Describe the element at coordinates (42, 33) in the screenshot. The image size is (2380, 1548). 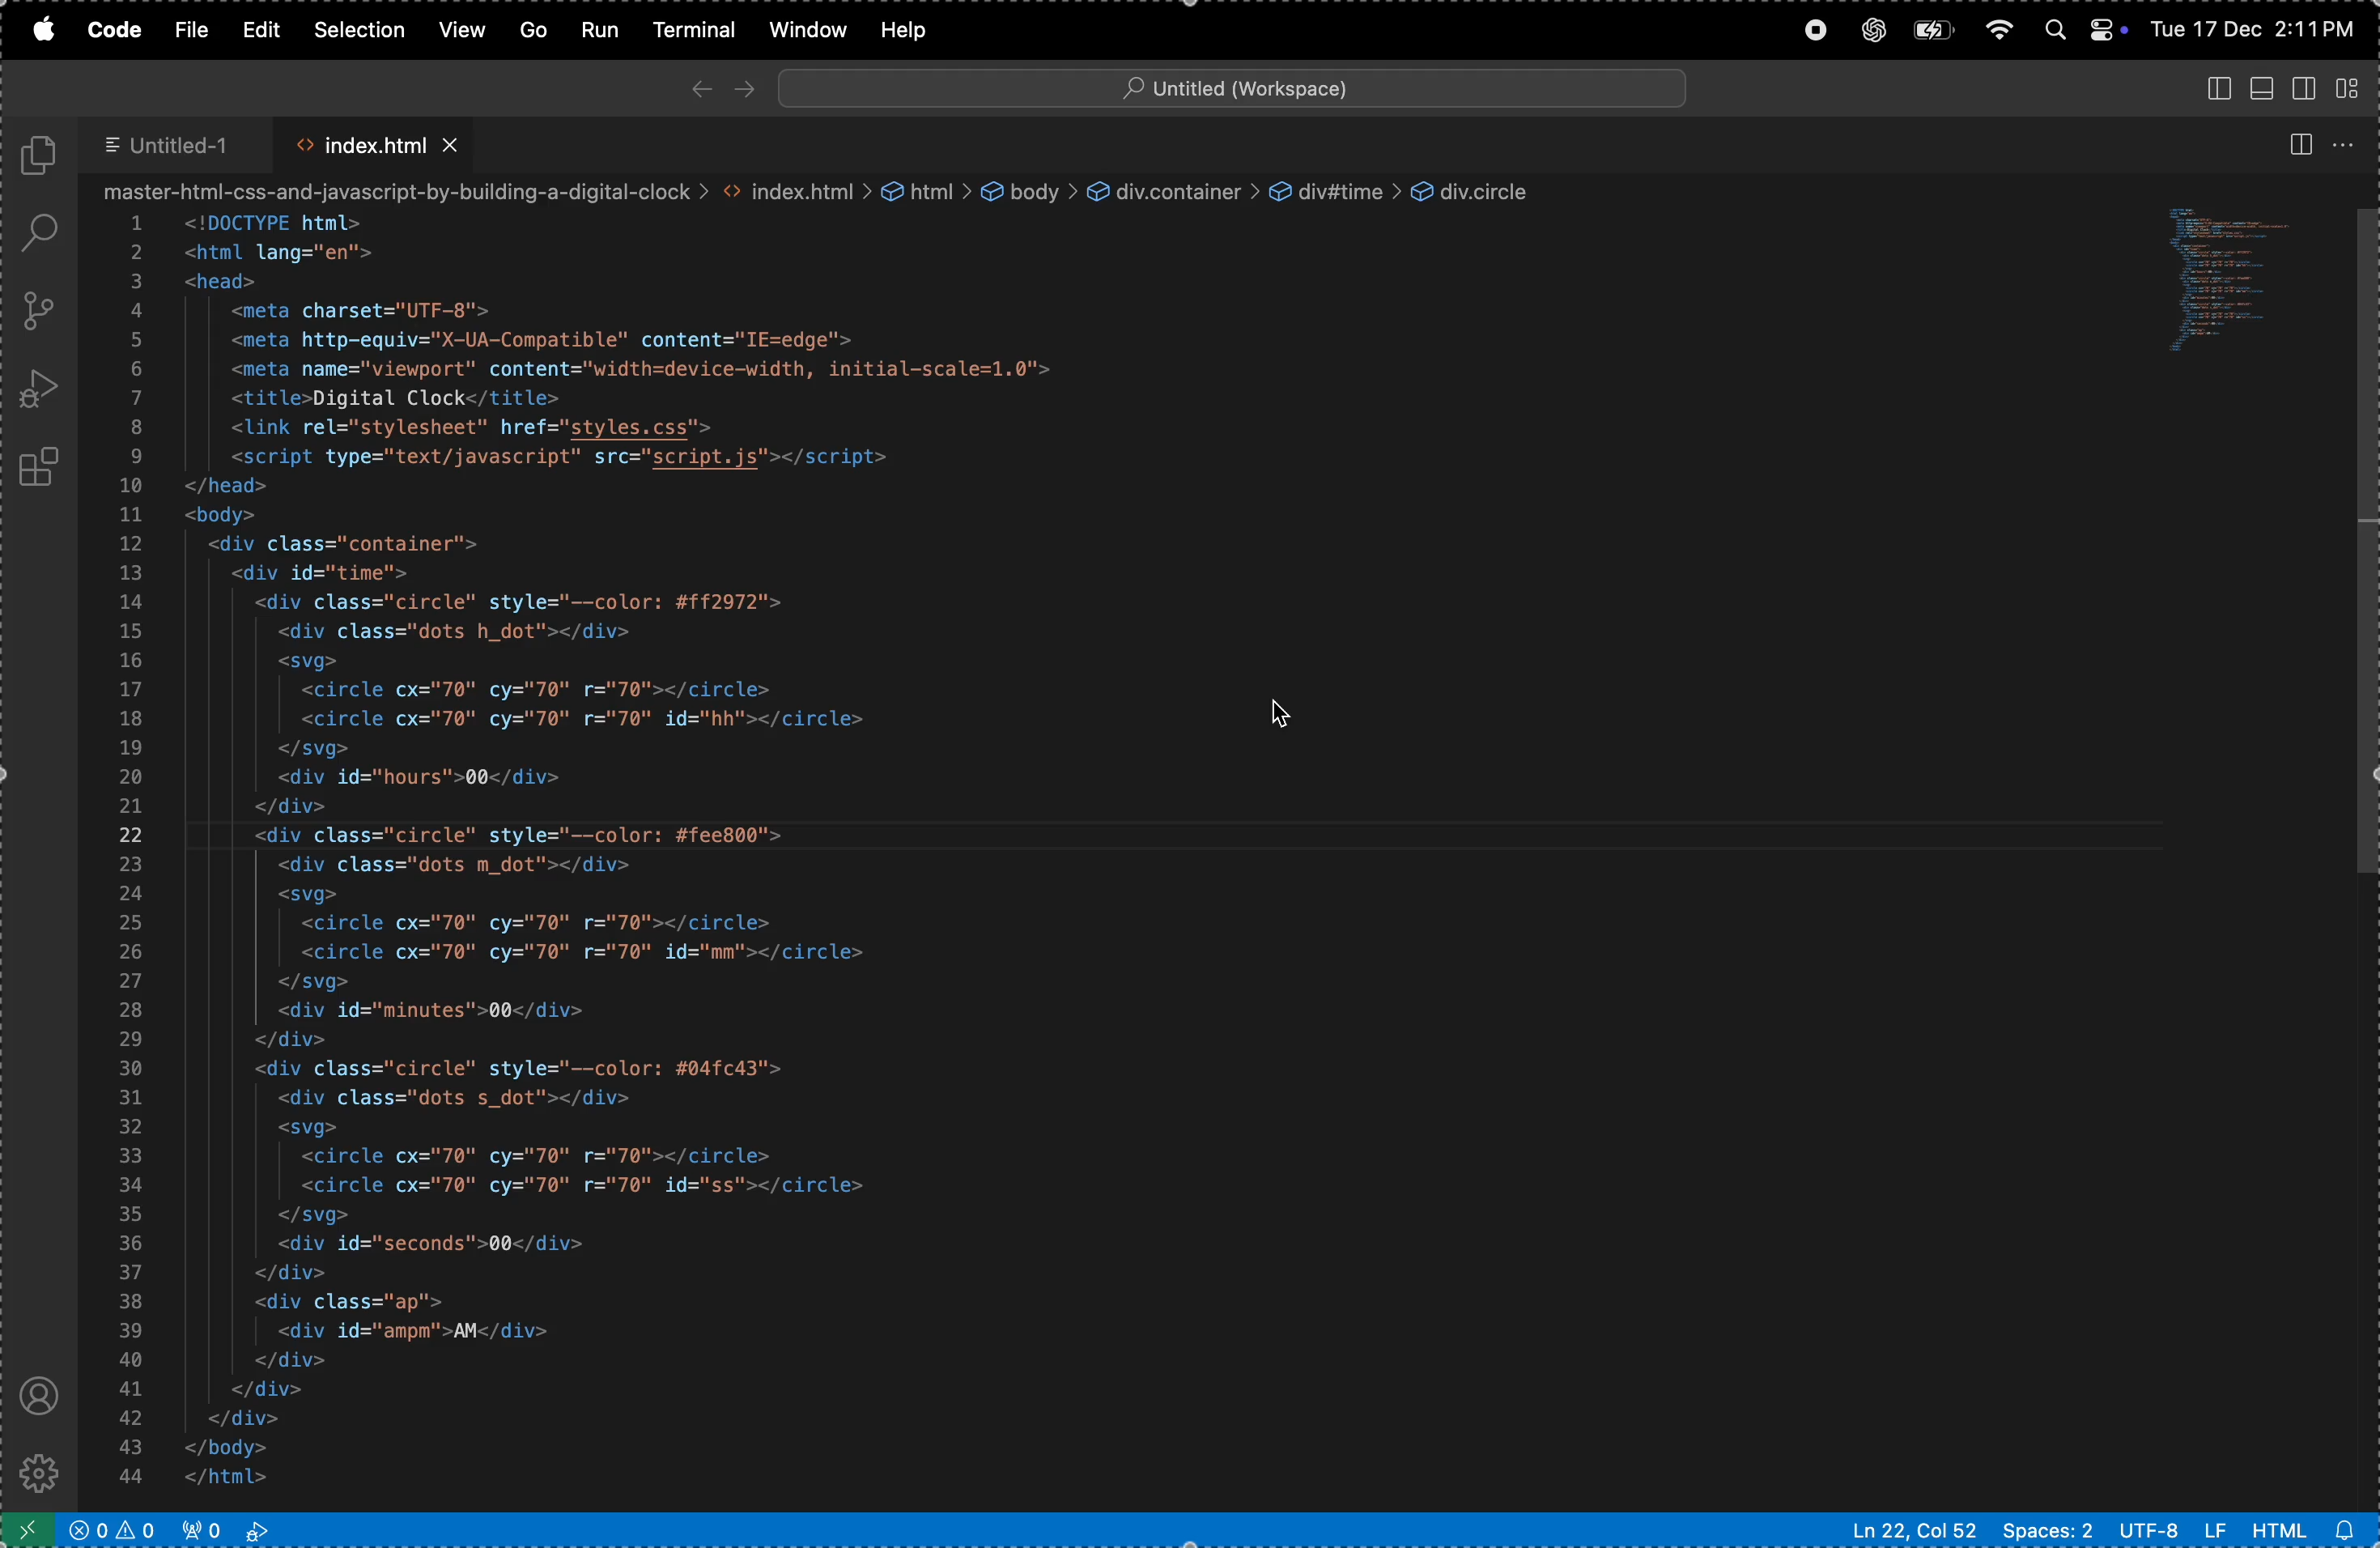
I see `apple menu` at that location.